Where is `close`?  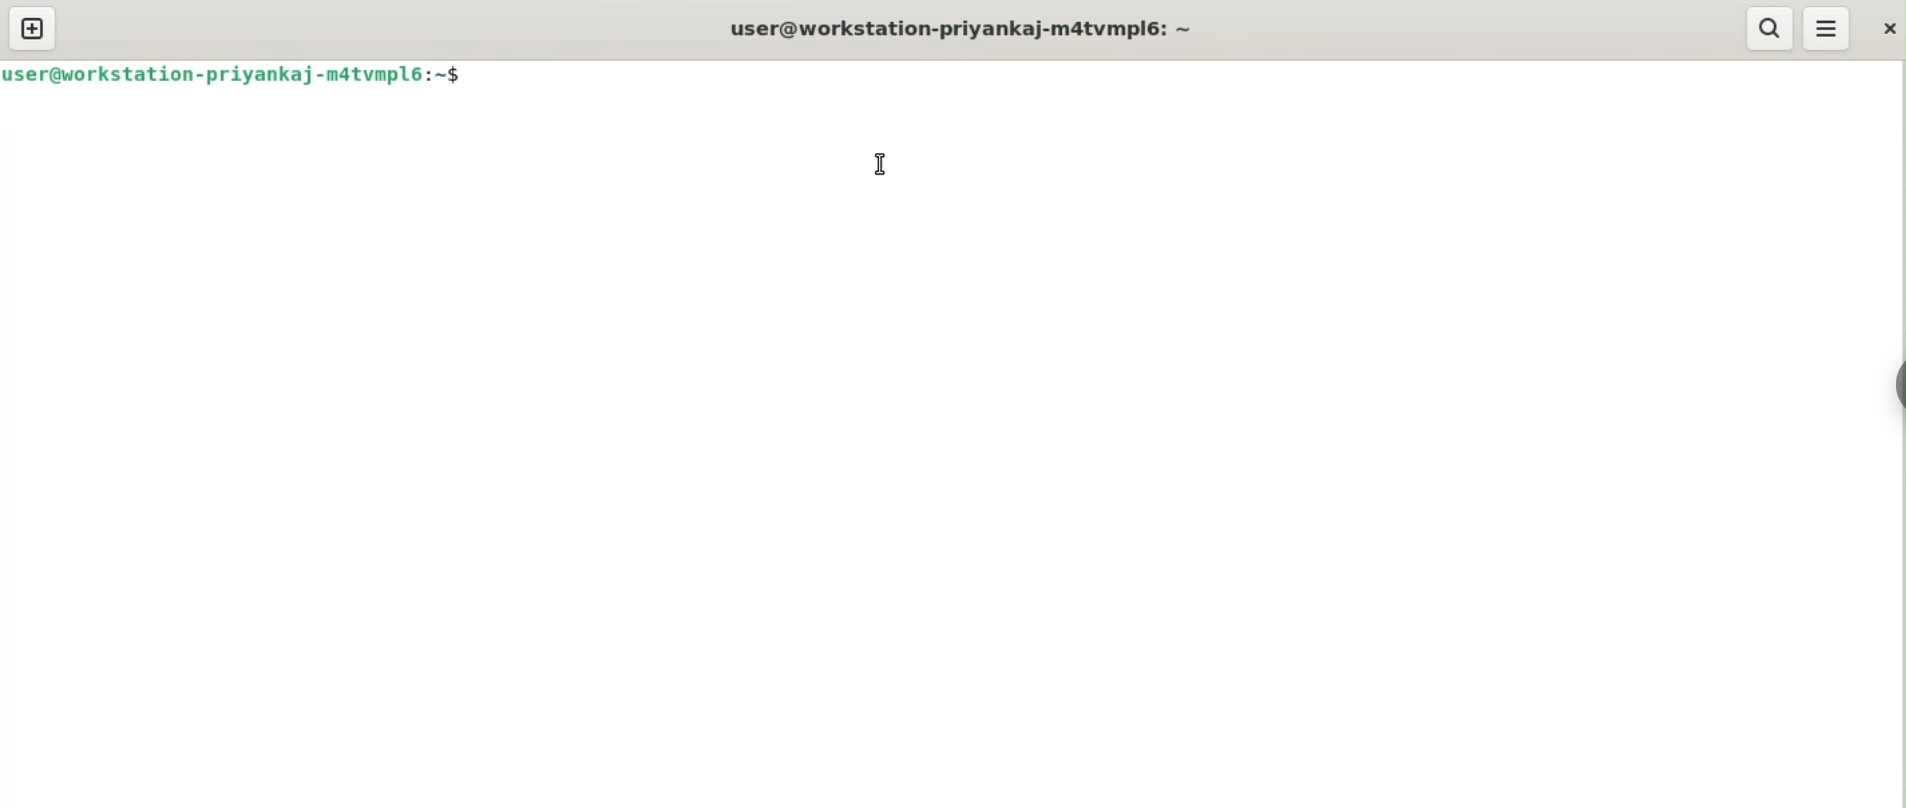
close is located at coordinates (1887, 28).